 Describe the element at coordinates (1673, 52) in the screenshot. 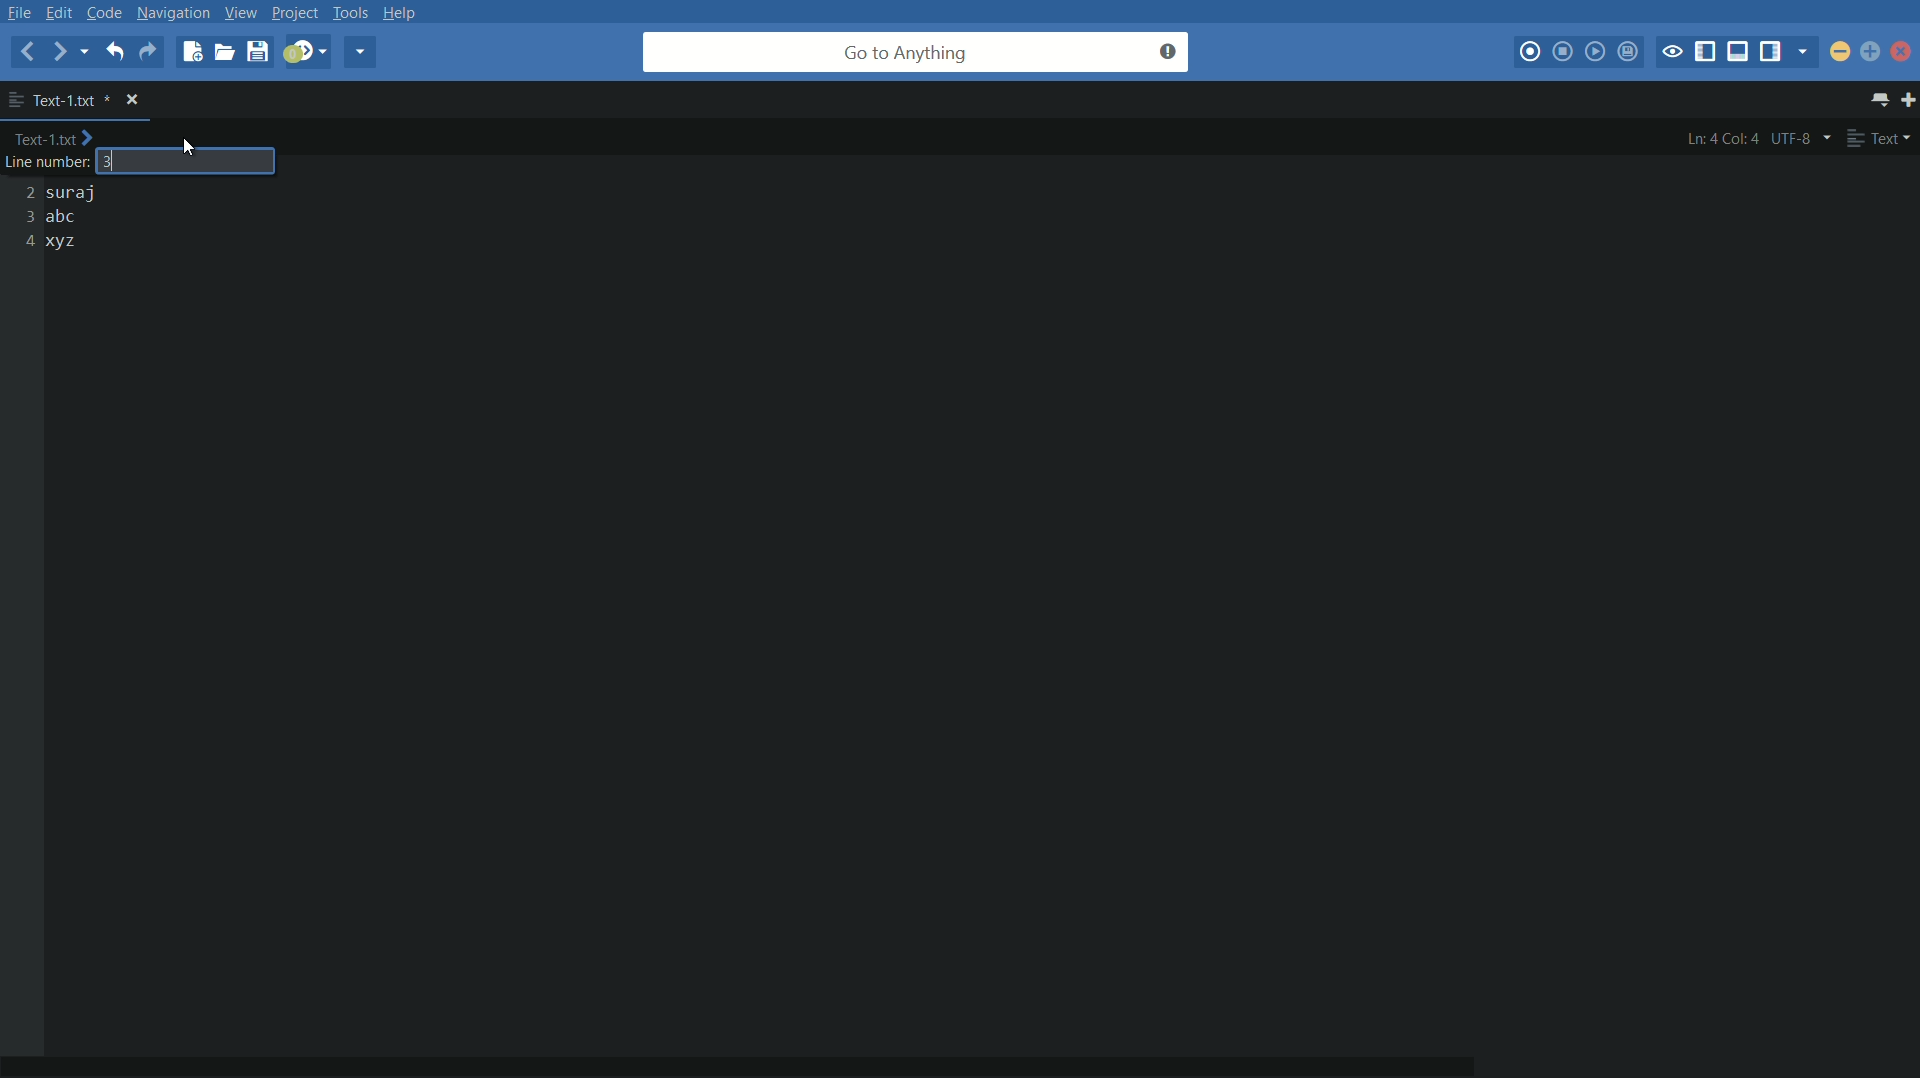

I see `toggle focus mode` at that location.